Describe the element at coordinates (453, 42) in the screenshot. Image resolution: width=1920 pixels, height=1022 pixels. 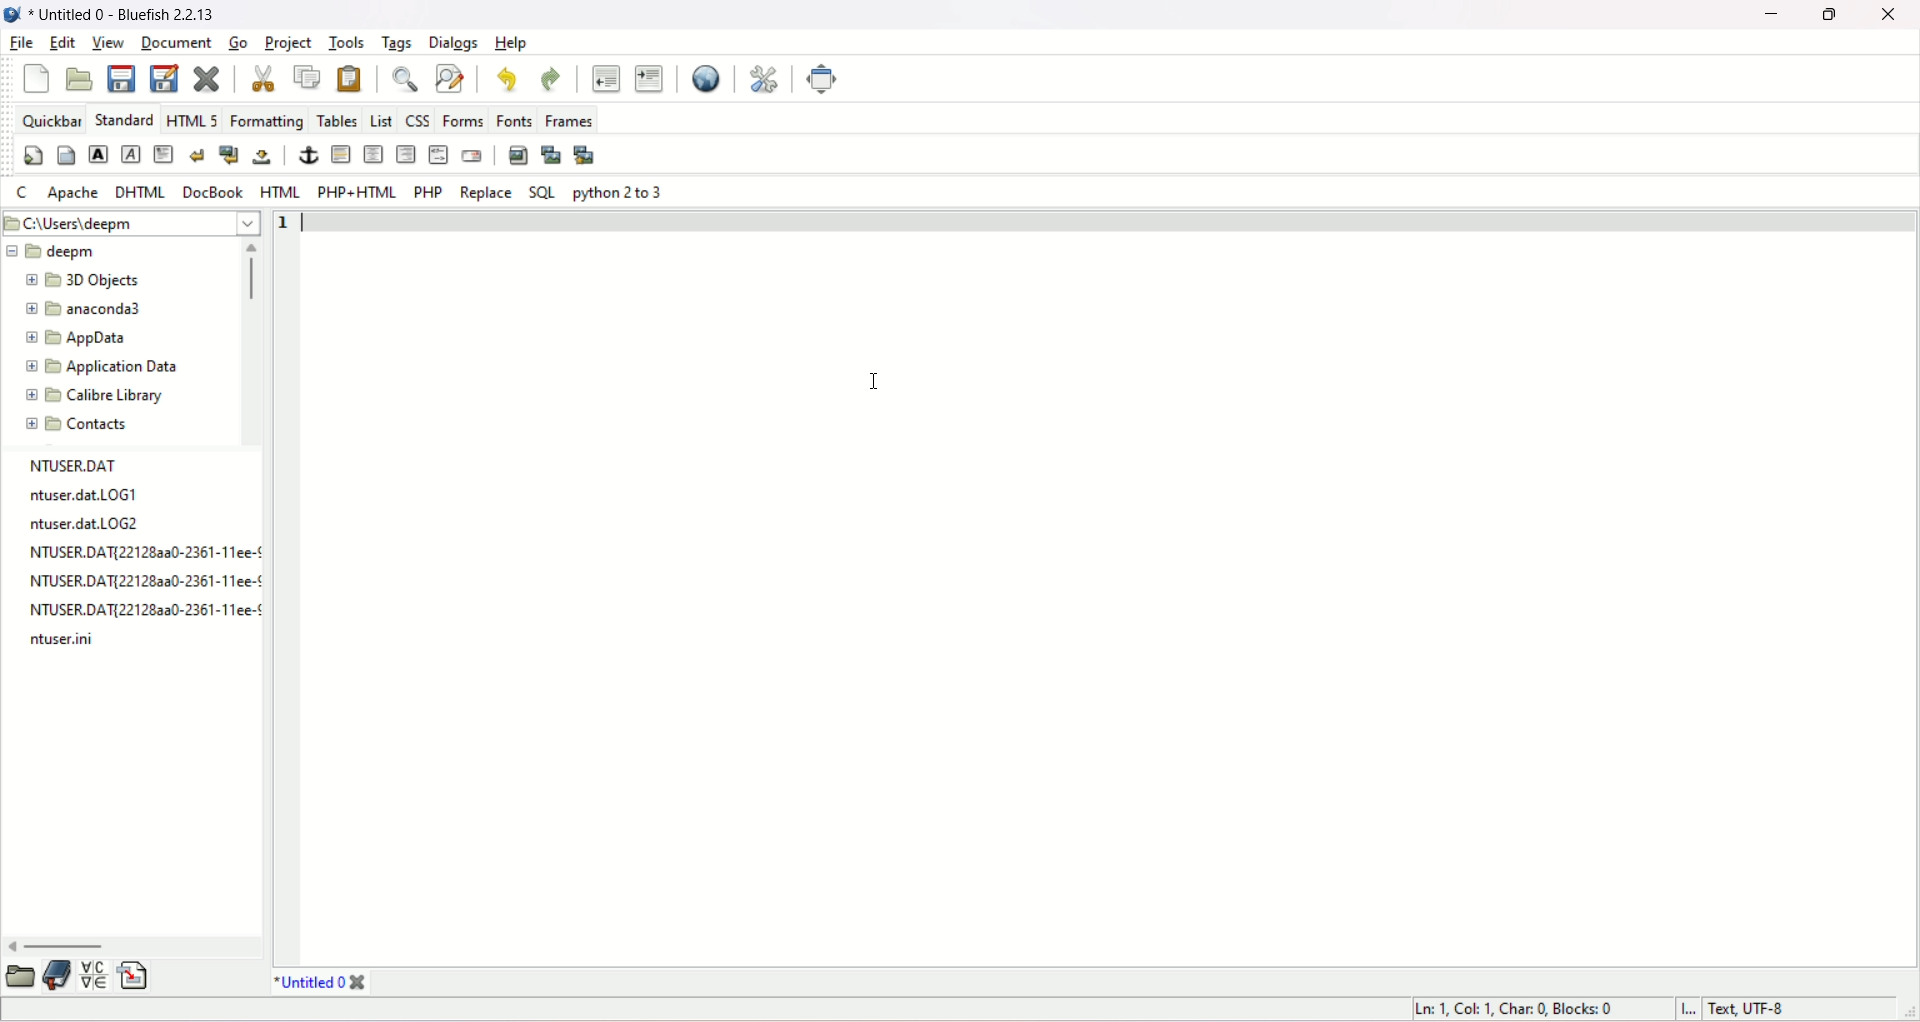
I see `dialogs` at that location.